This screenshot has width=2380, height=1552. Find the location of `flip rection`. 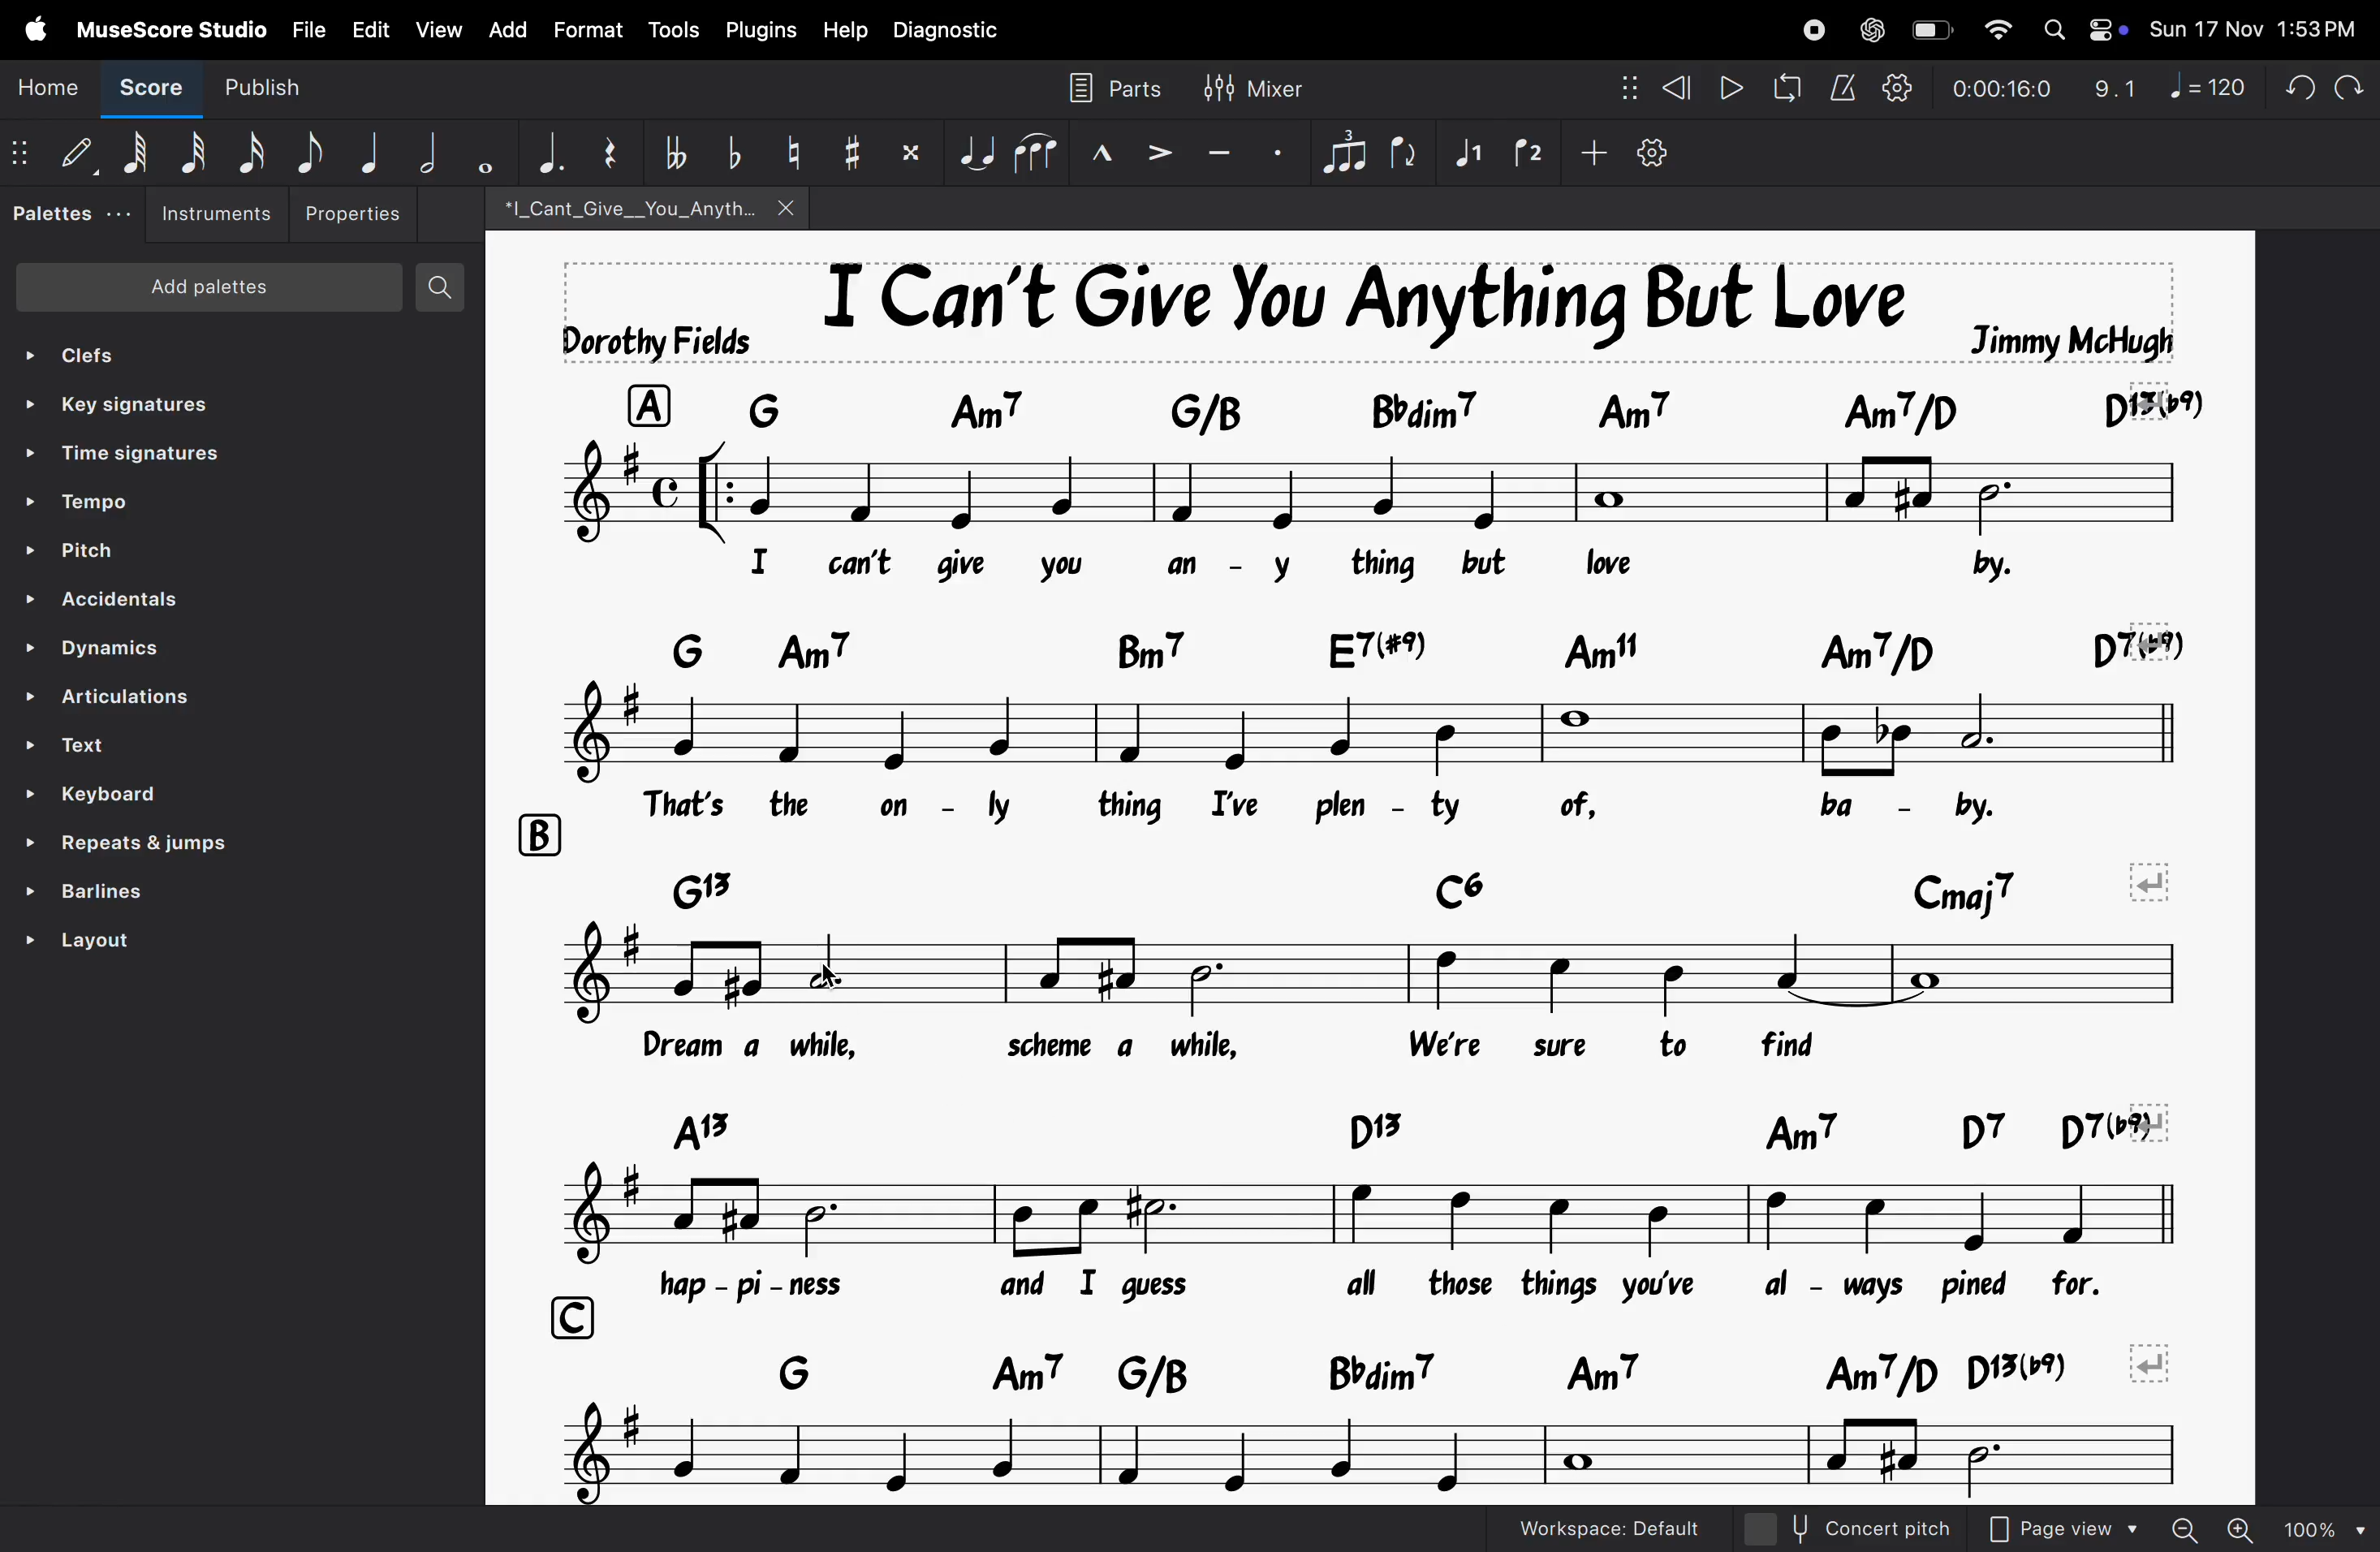

flip rection is located at coordinates (1403, 154).